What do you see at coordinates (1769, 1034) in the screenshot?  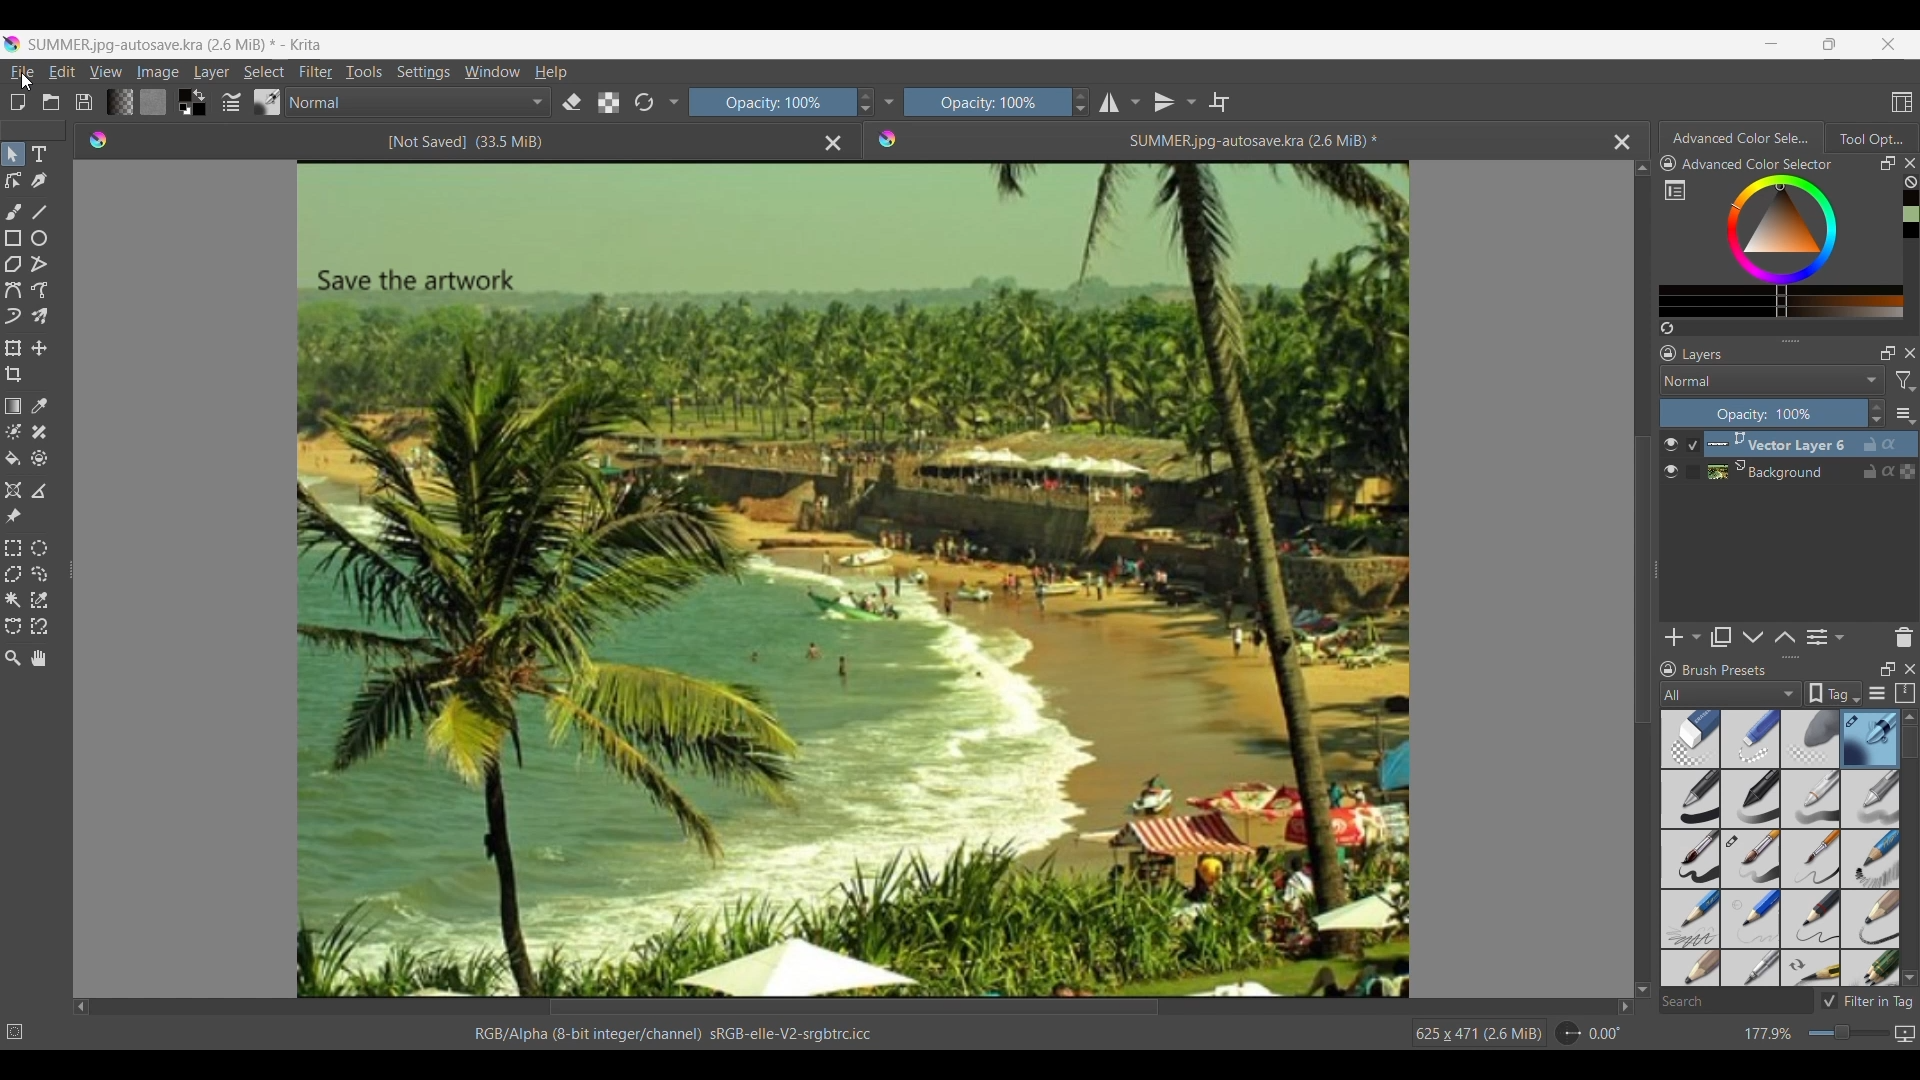 I see `Current zoom factor` at bounding box center [1769, 1034].